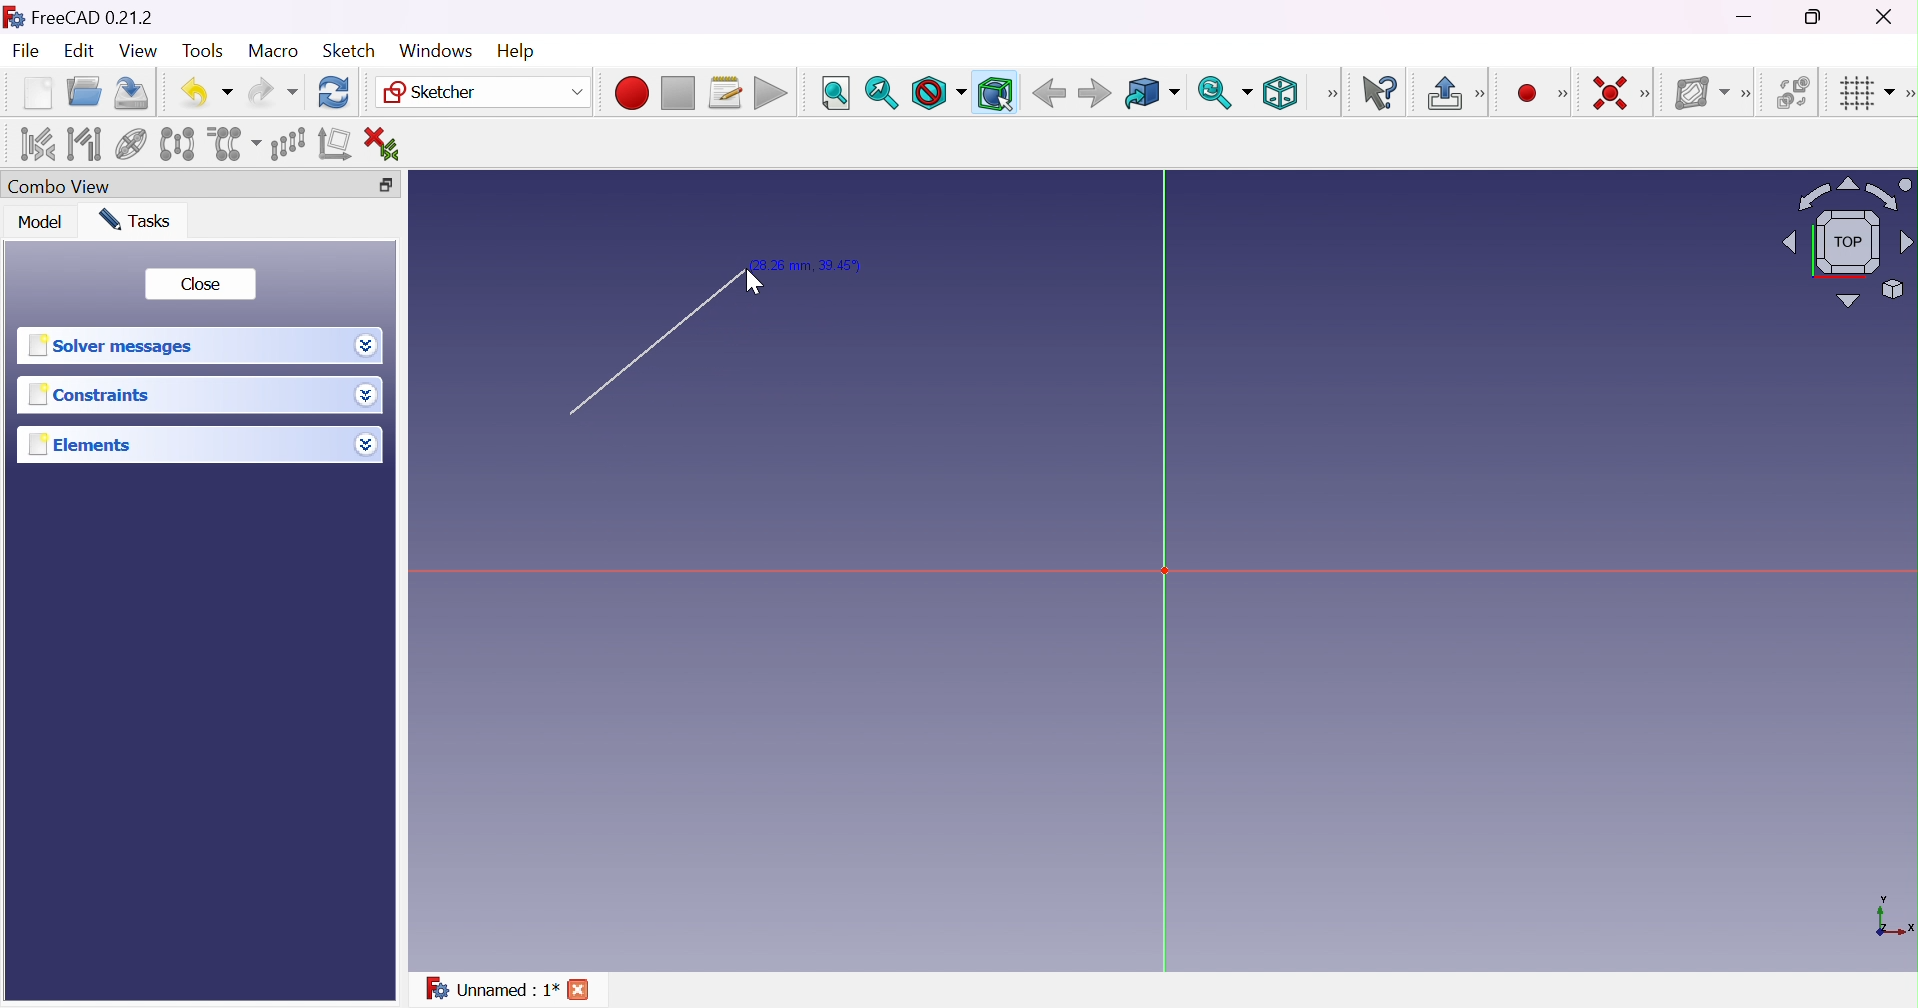 The image size is (1918, 1008). What do you see at coordinates (367, 346) in the screenshot?
I see `Drop down` at bounding box center [367, 346].